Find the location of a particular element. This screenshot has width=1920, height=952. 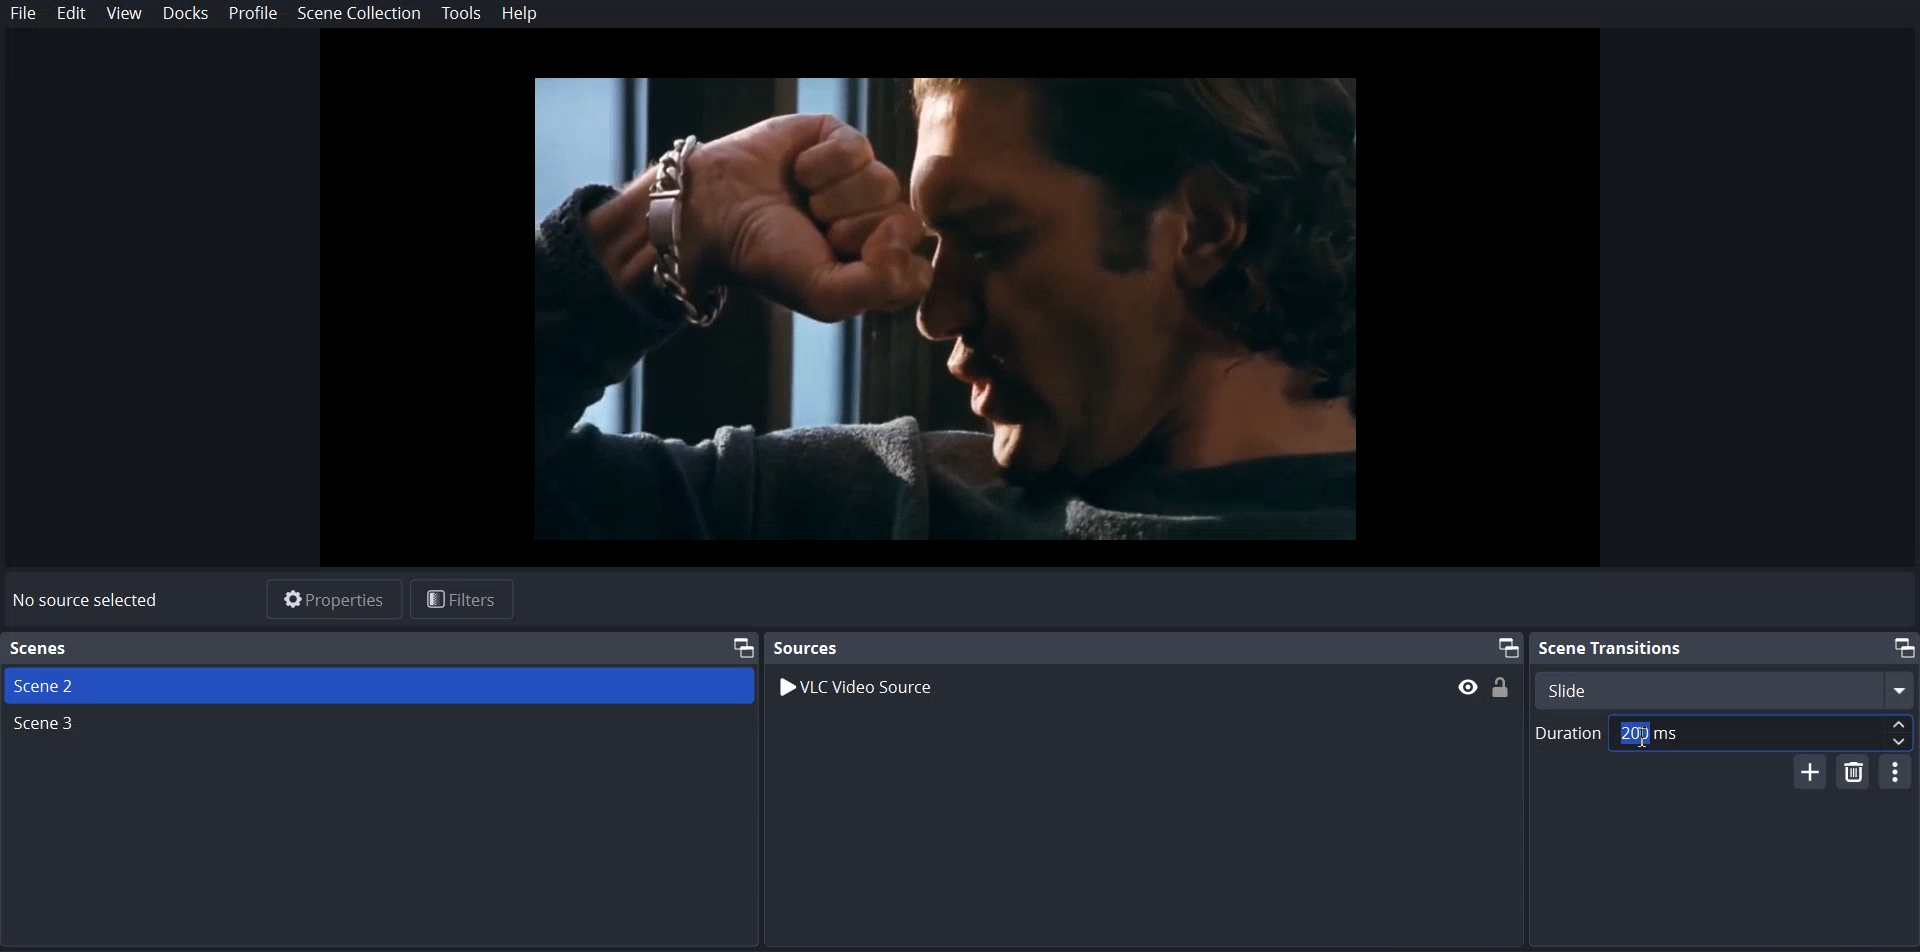

No source selected is located at coordinates (87, 602).